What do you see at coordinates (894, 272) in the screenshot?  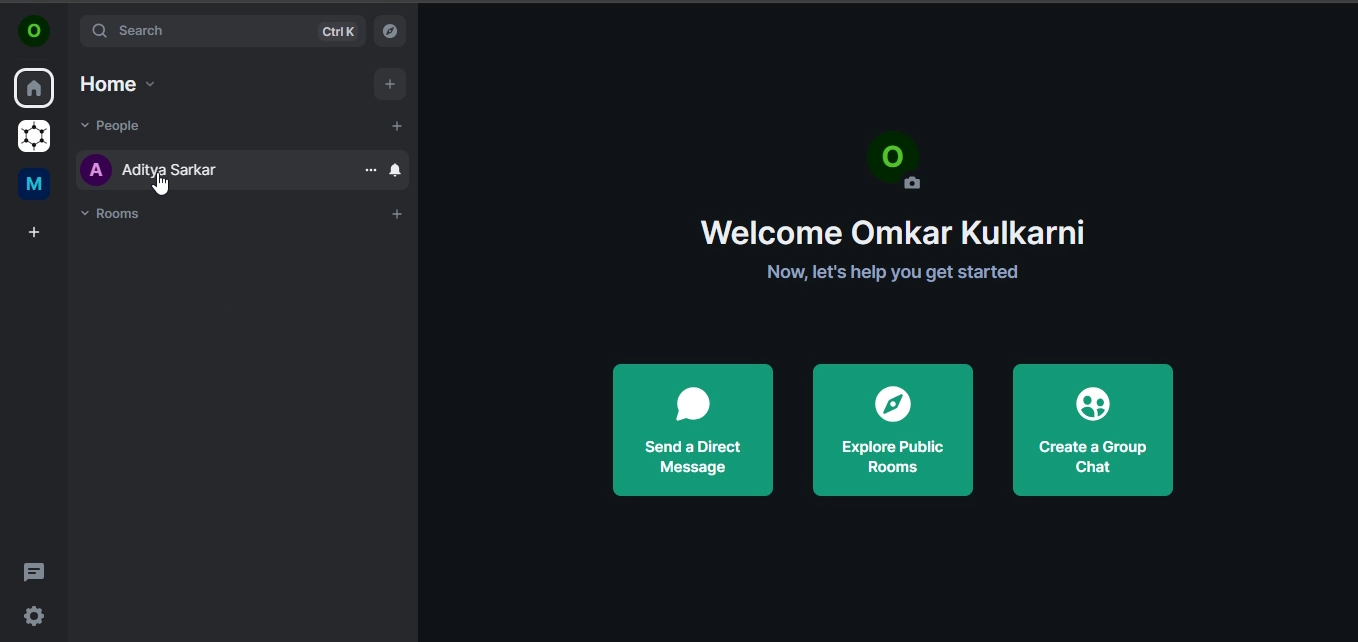 I see `Now, let's help you get started` at bounding box center [894, 272].